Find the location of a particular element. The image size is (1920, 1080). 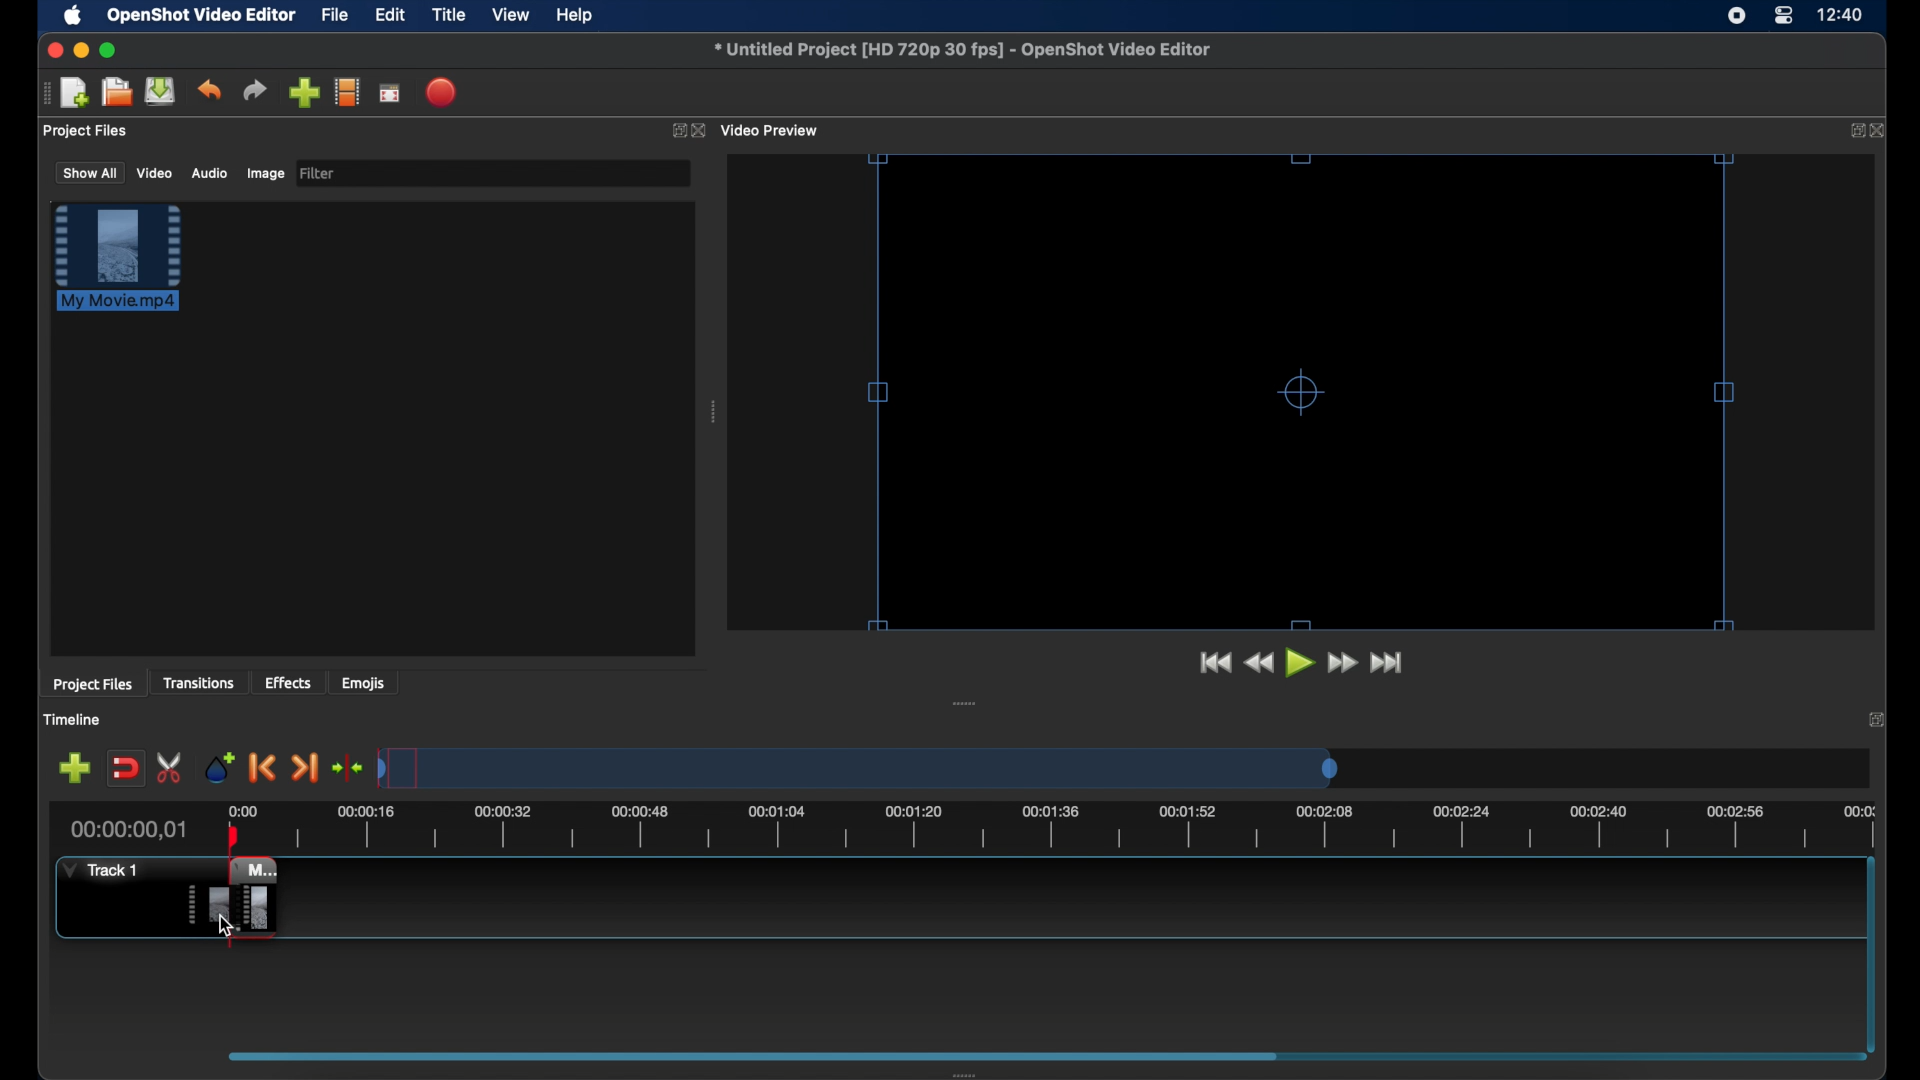

scroll box is located at coordinates (753, 1055).